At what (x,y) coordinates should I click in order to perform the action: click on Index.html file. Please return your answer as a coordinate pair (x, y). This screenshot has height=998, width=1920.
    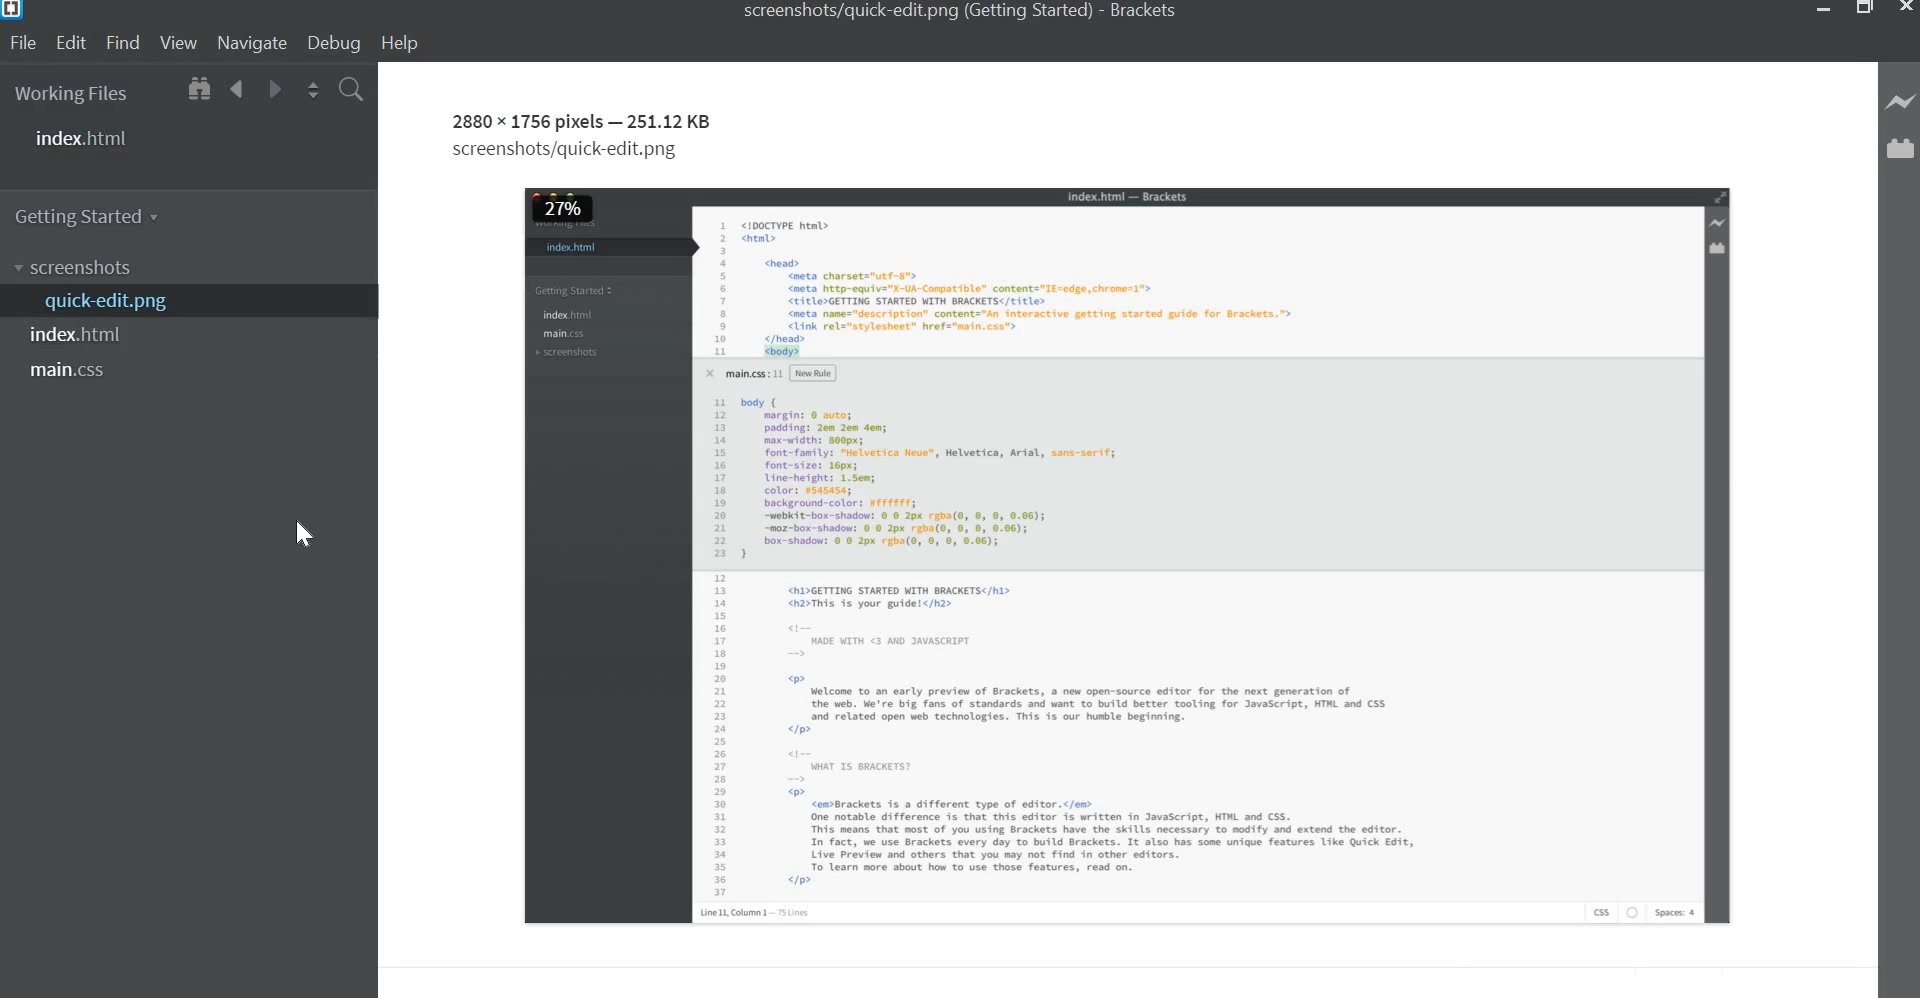
    Looking at the image, I should click on (86, 336).